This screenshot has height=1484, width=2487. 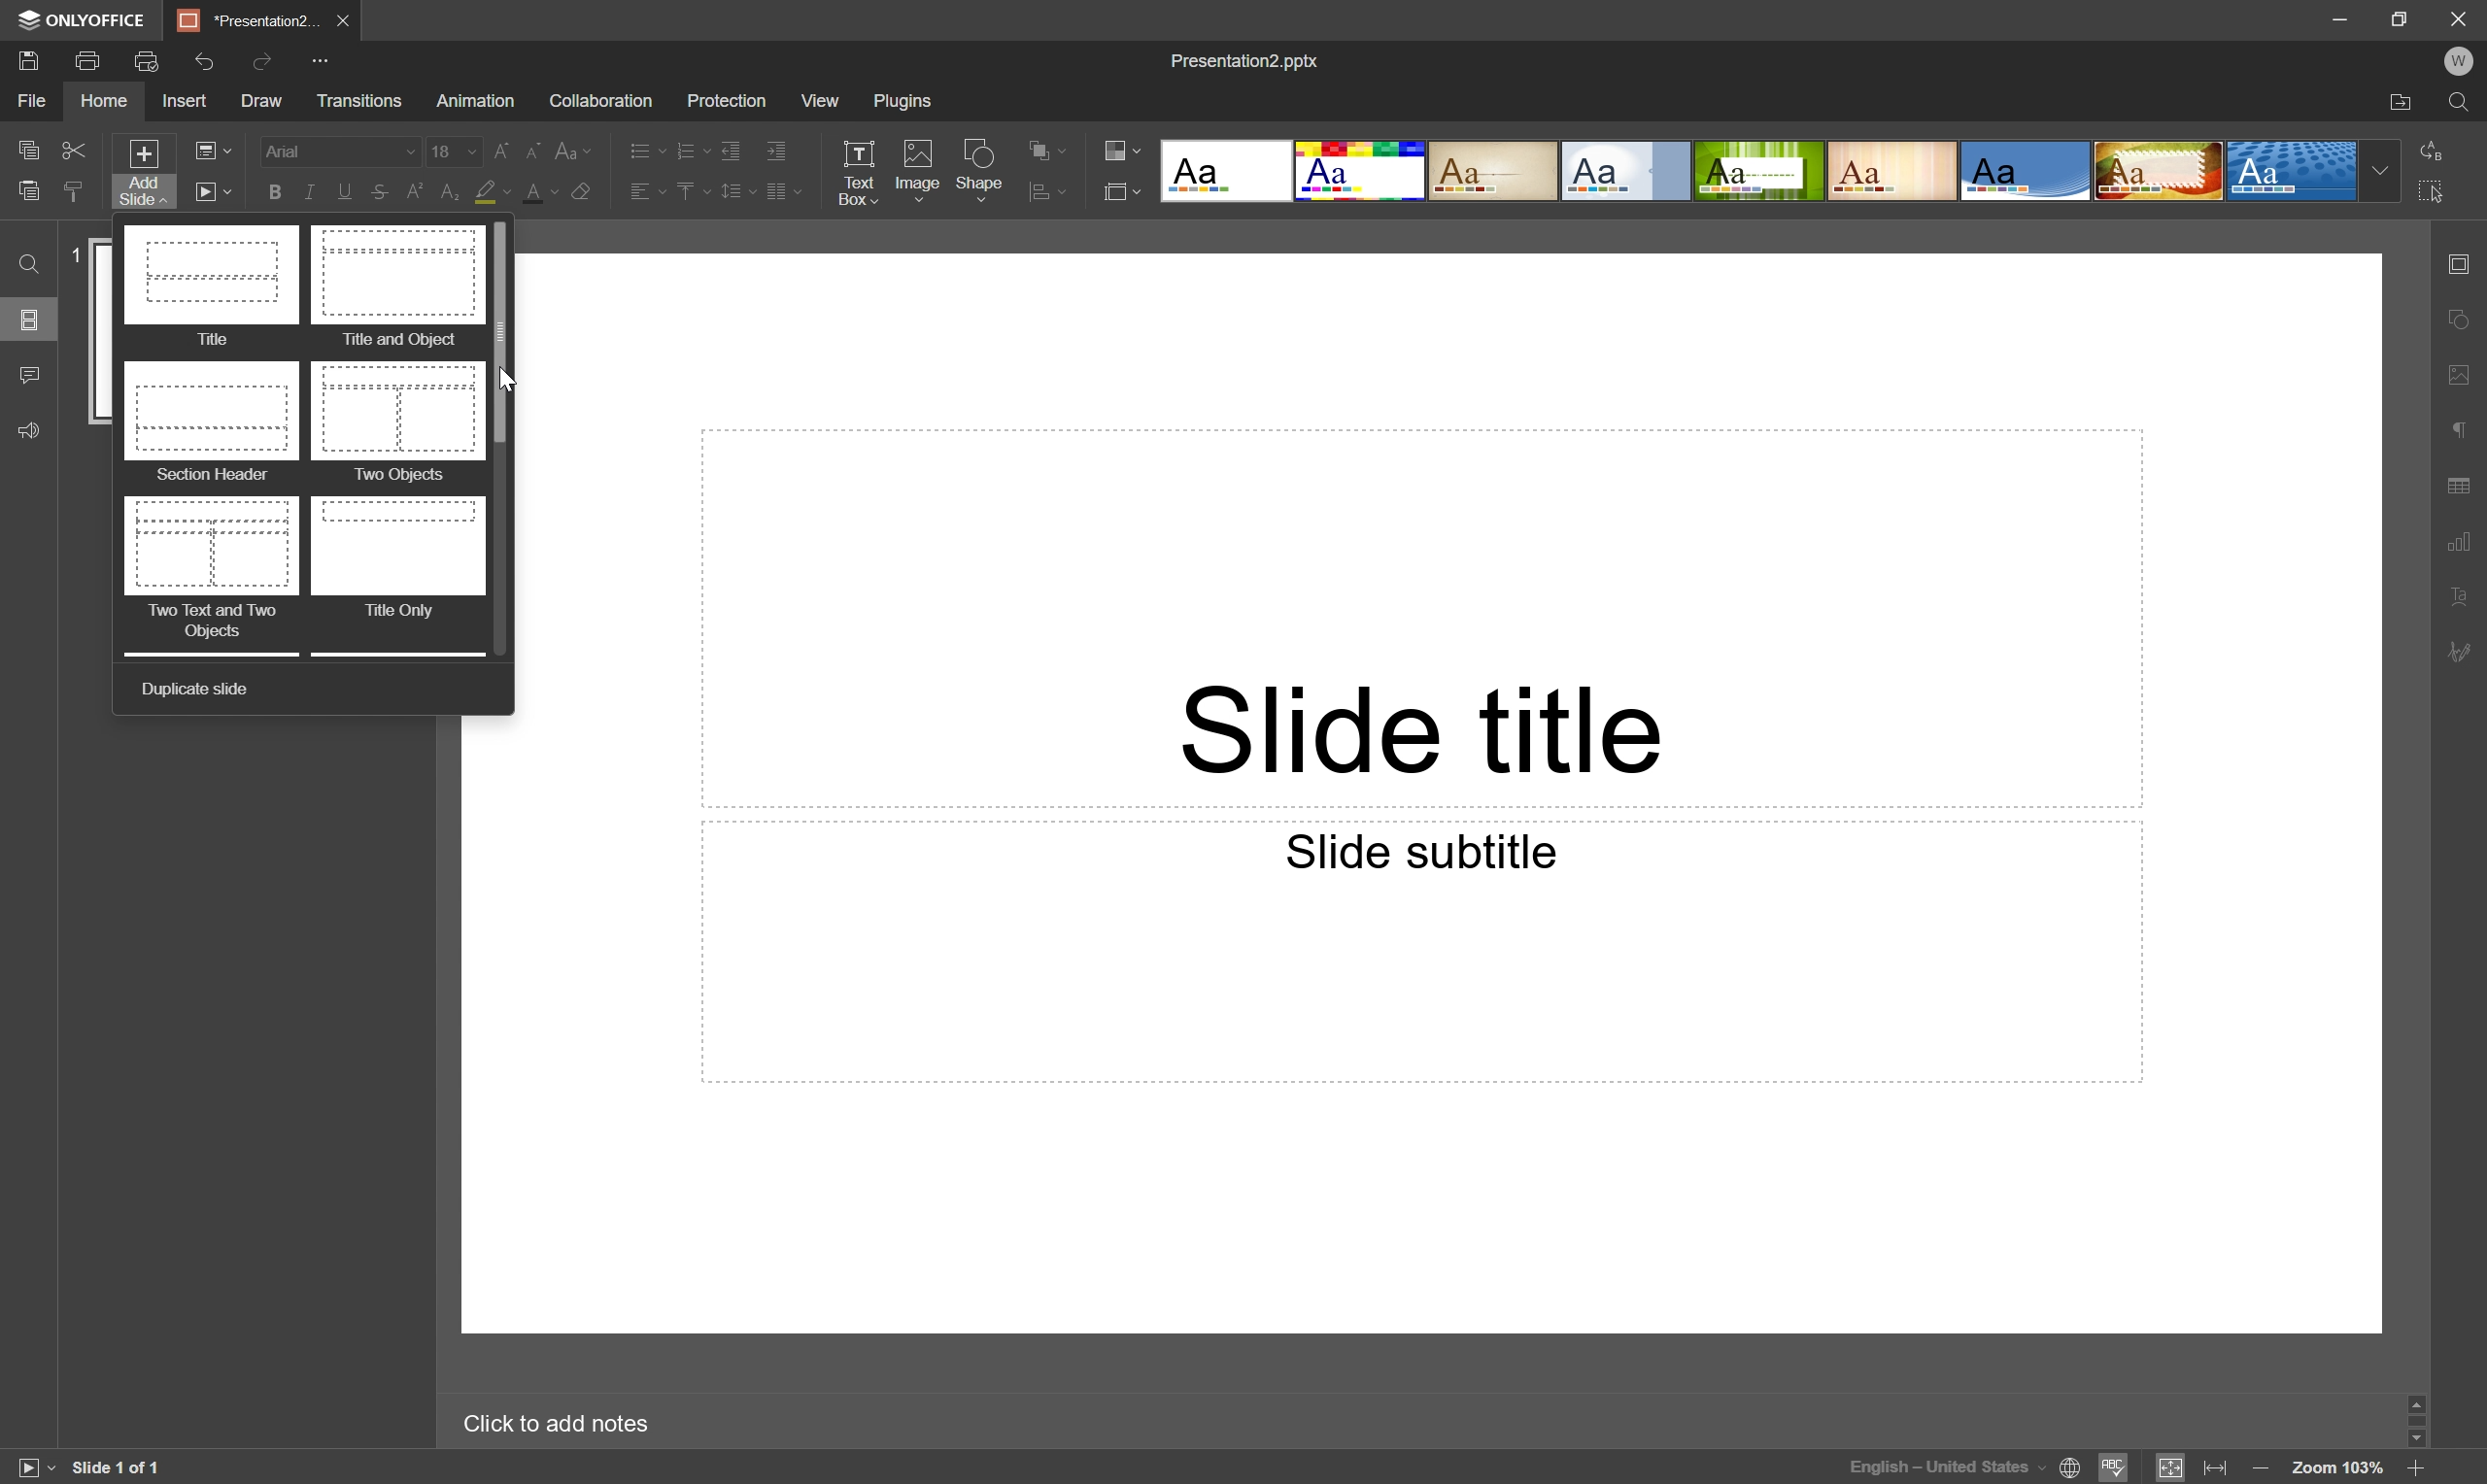 What do you see at coordinates (341, 190) in the screenshot?
I see `Underline` at bounding box center [341, 190].